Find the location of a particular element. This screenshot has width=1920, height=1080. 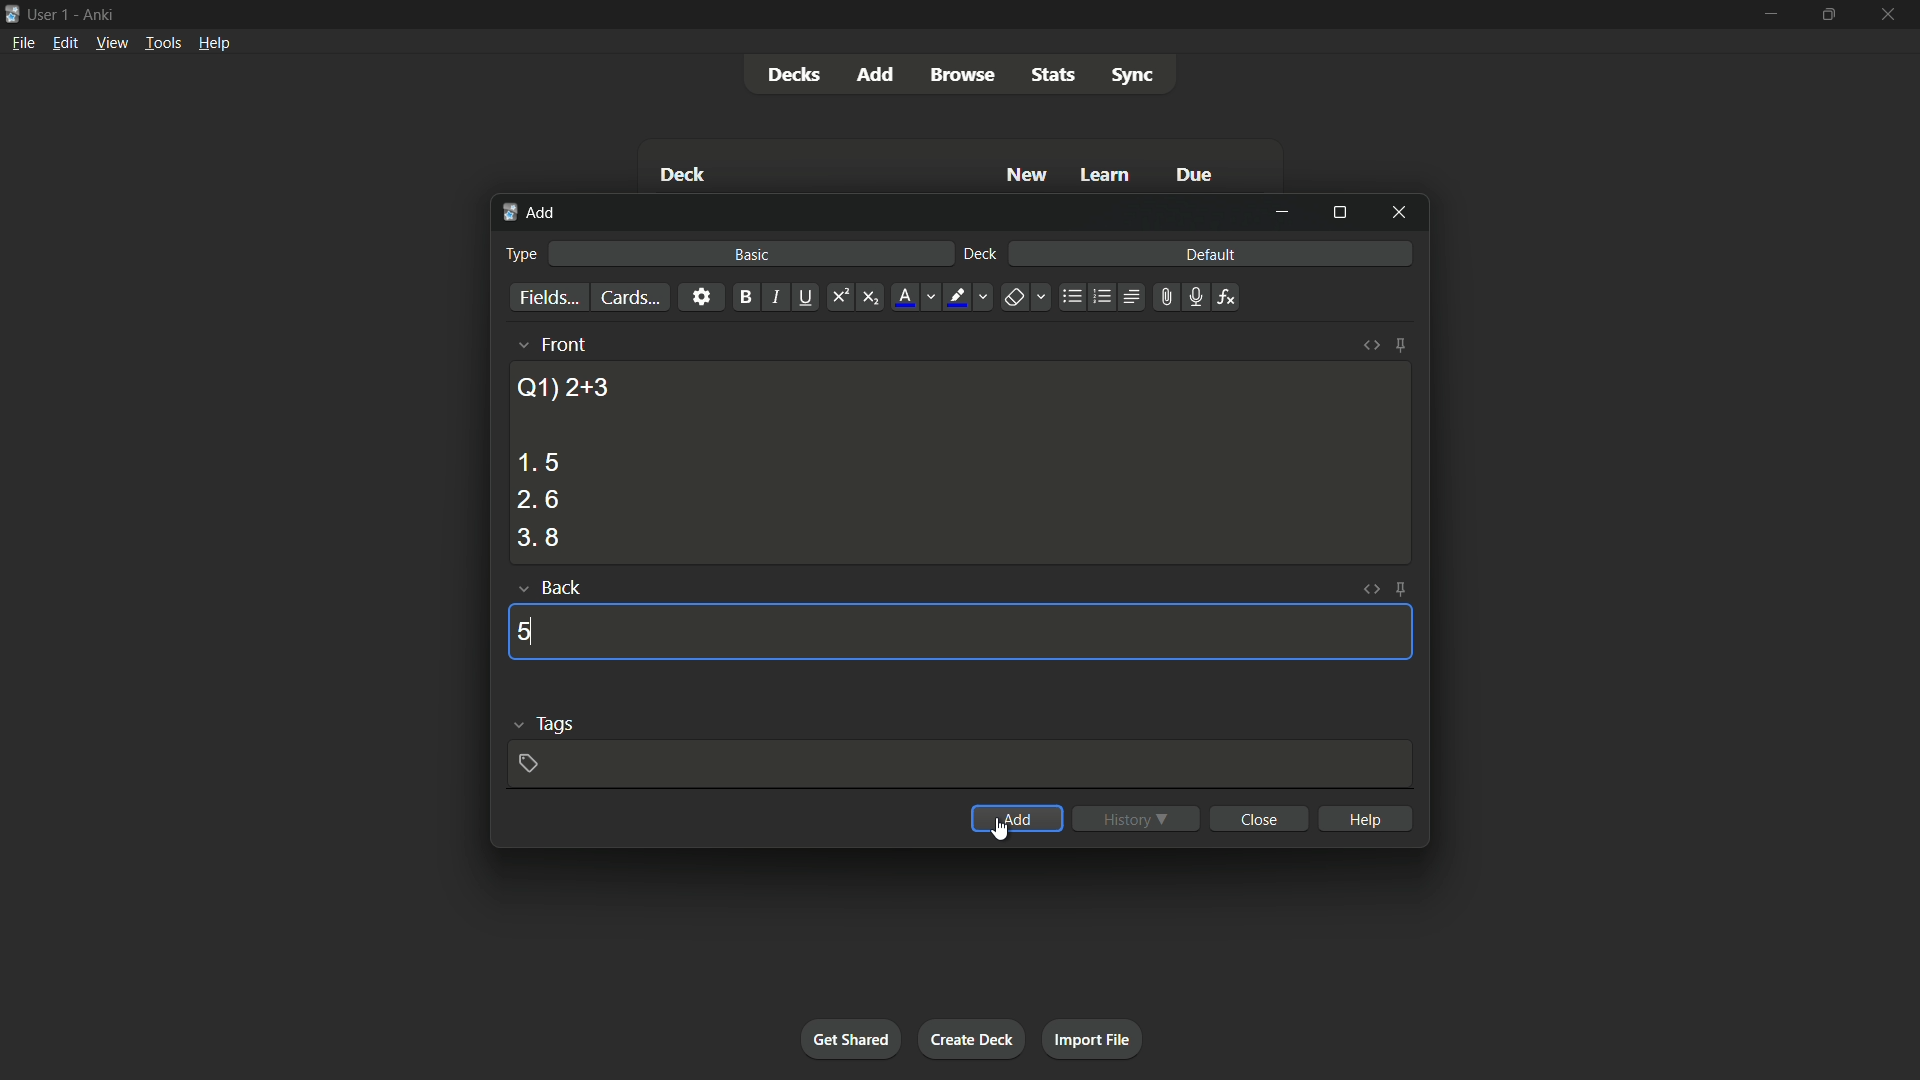

toggle sticky is located at coordinates (1402, 589).